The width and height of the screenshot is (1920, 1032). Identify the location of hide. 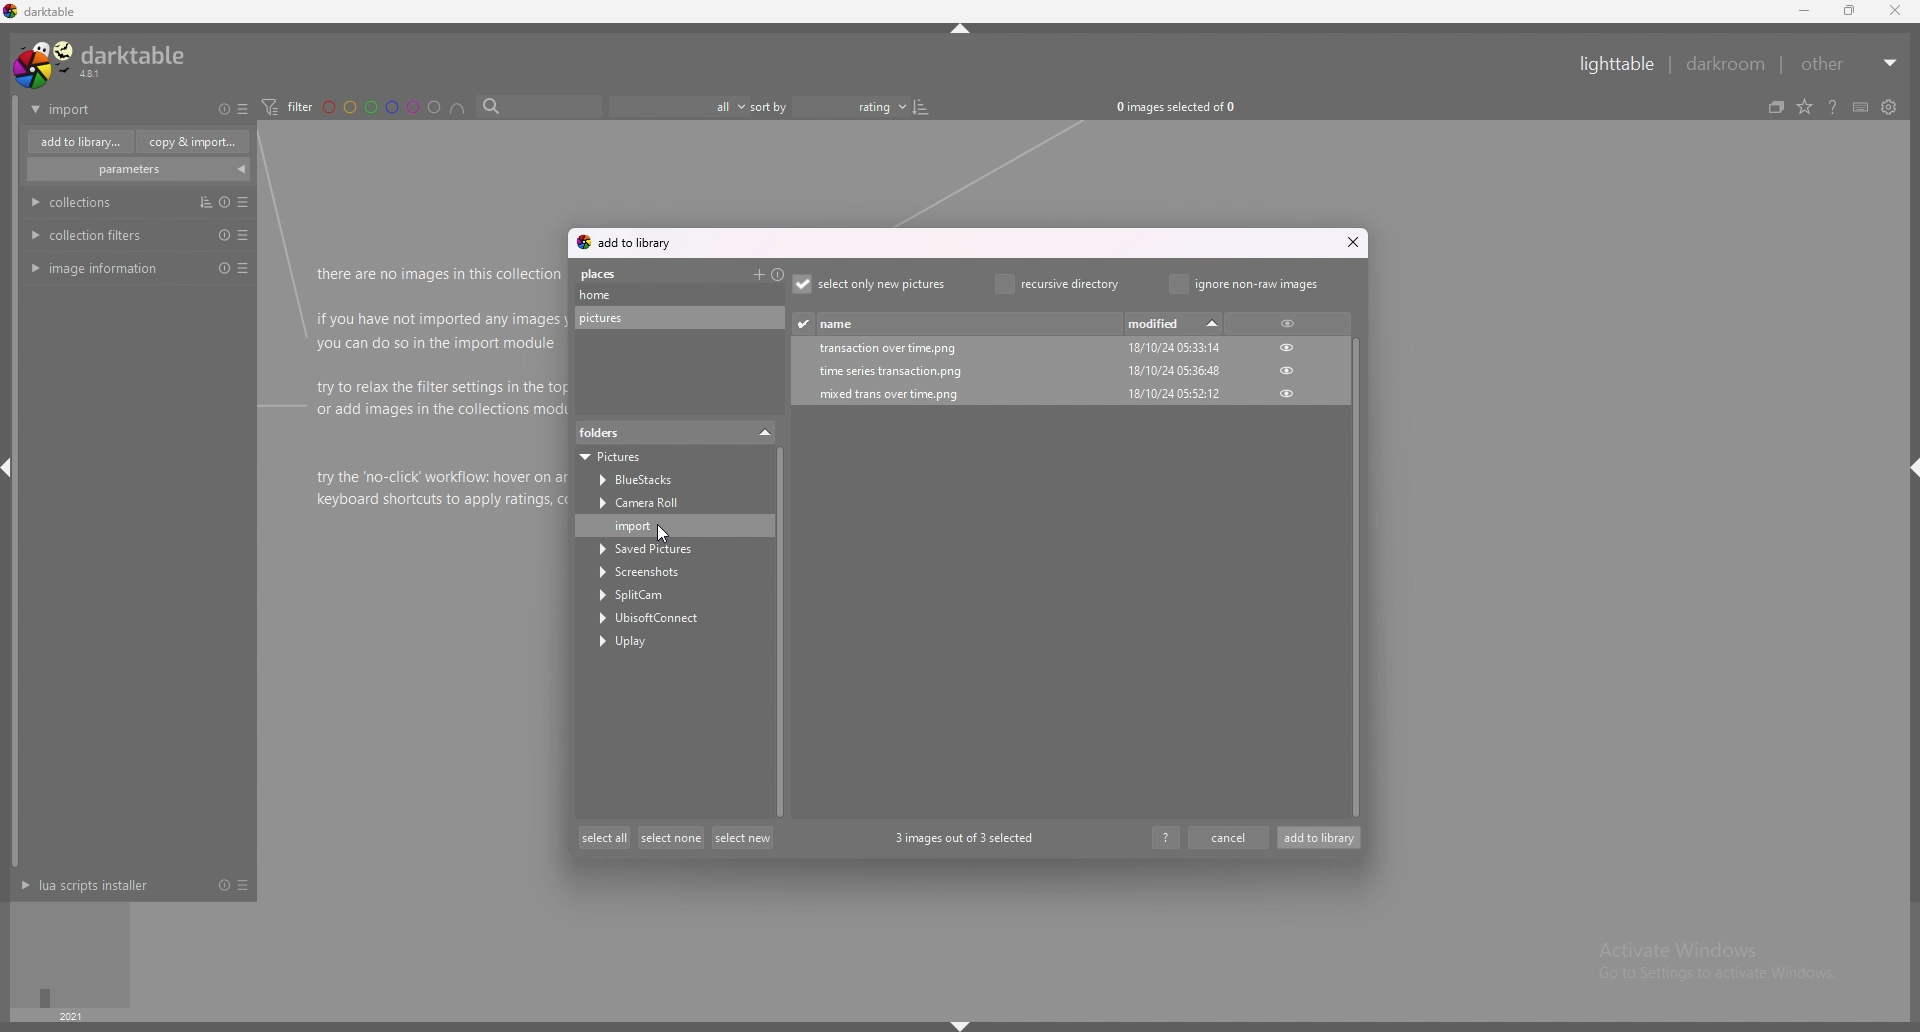
(1282, 393).